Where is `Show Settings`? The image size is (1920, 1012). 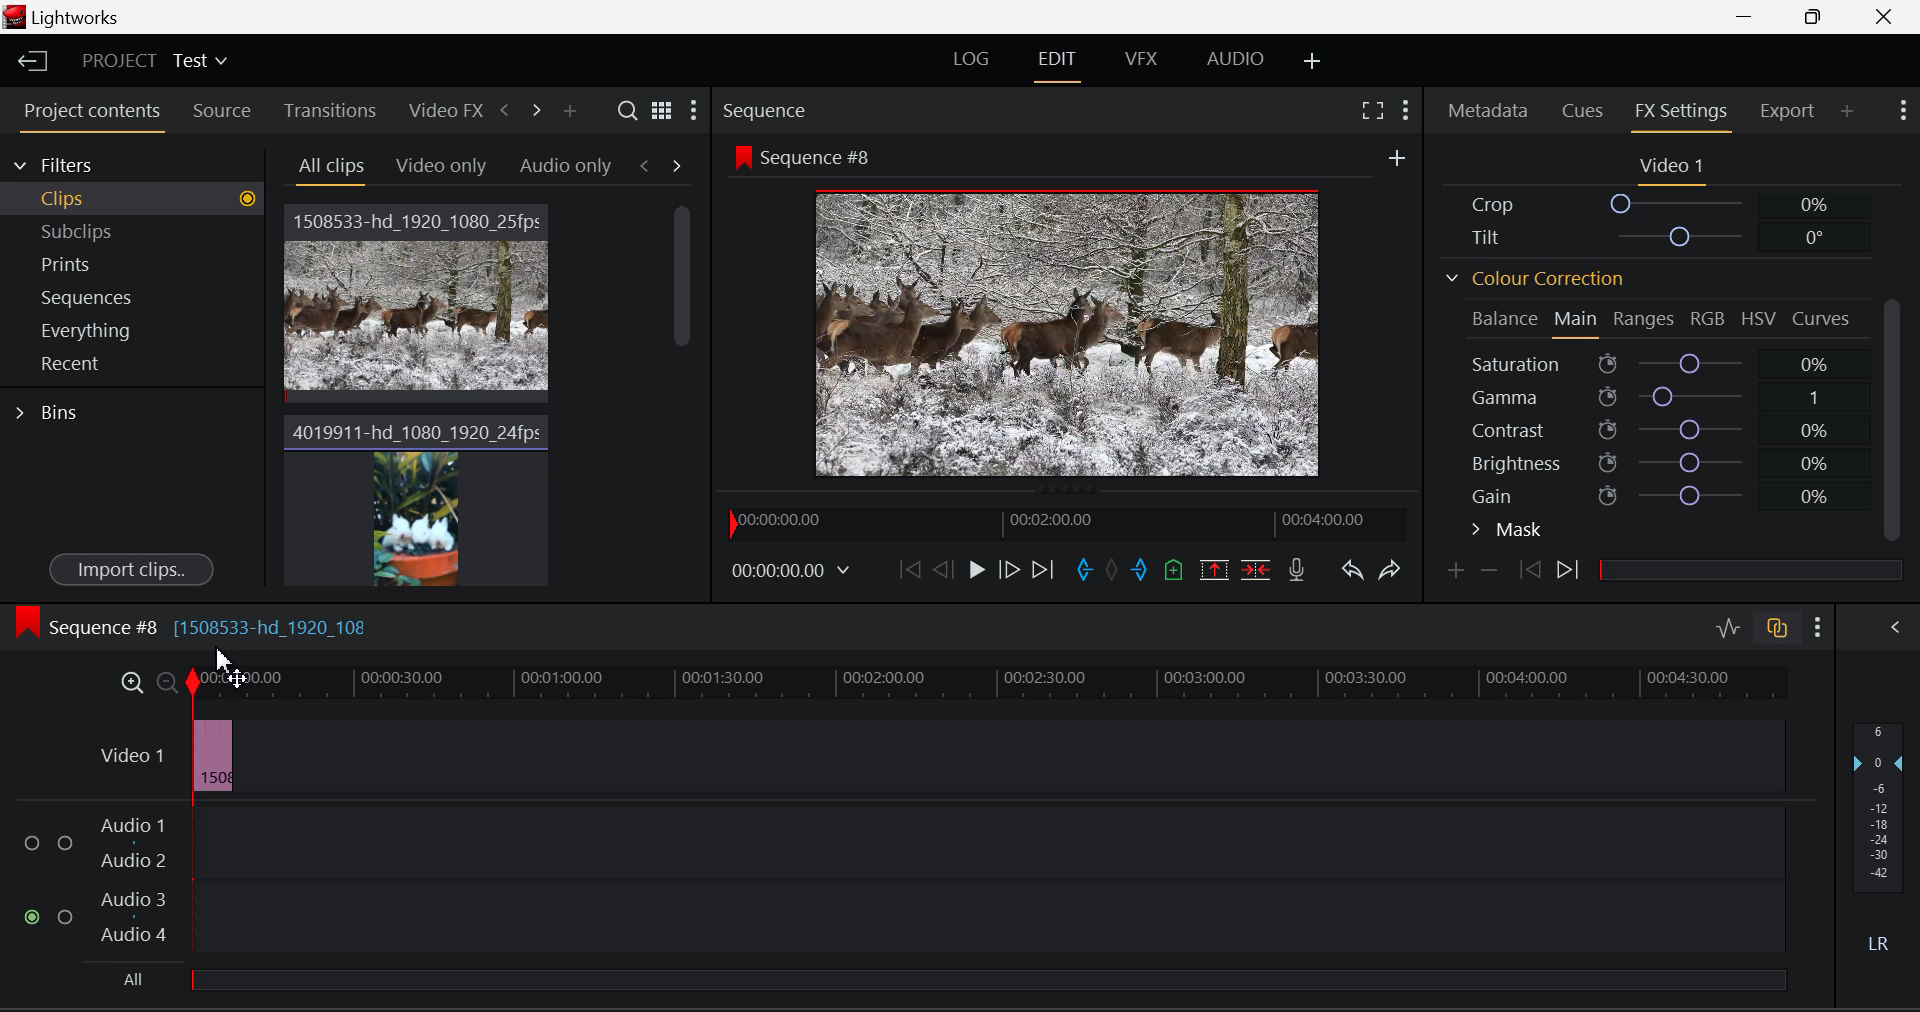 Show Settings is located at coordinates (1903, 114).